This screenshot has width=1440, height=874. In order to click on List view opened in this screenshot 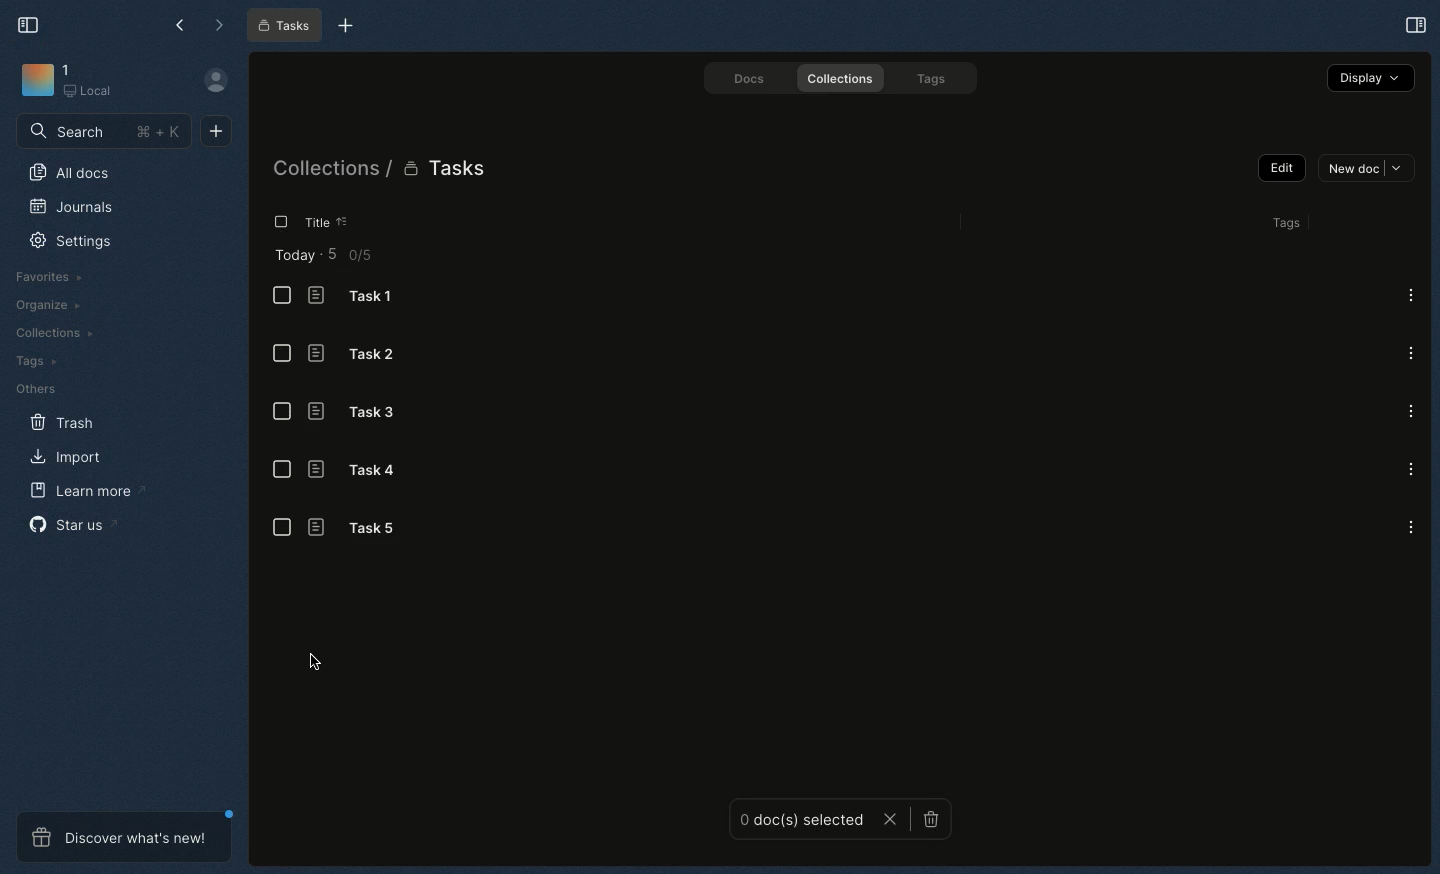, I will do `click(279, 222)`.